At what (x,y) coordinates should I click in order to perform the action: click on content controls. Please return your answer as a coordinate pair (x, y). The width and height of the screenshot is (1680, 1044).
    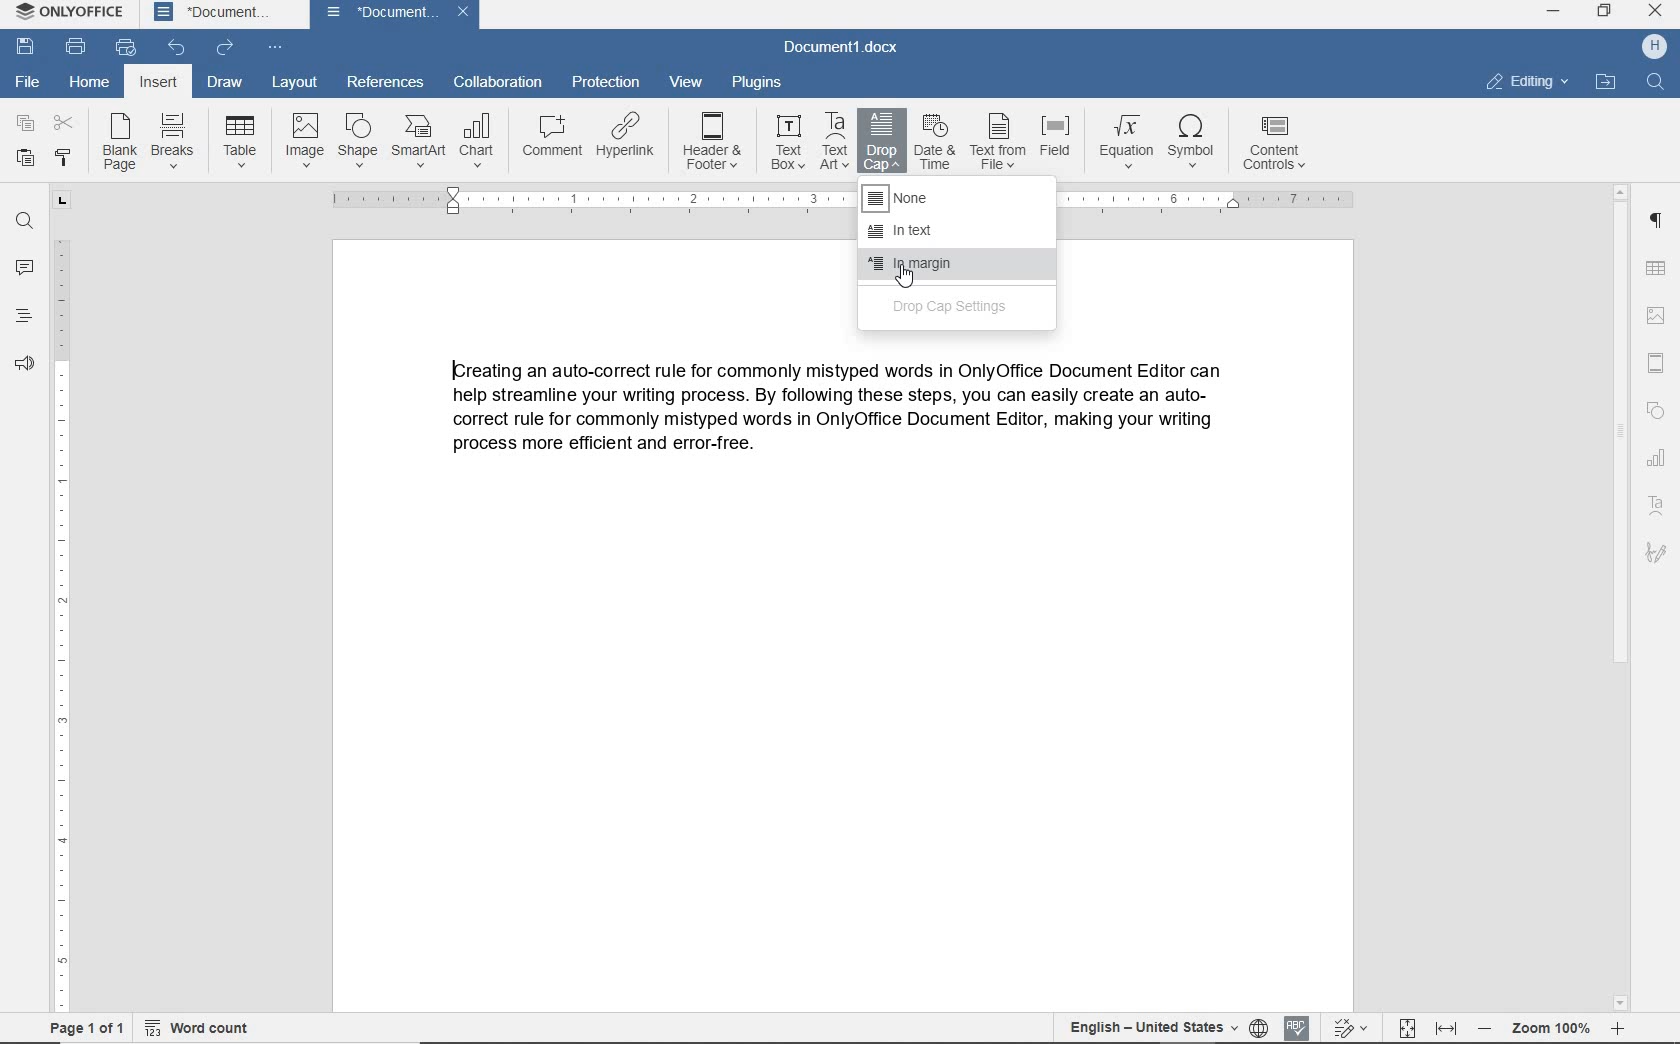
    Looking at the image, I should click on (1278, 145).